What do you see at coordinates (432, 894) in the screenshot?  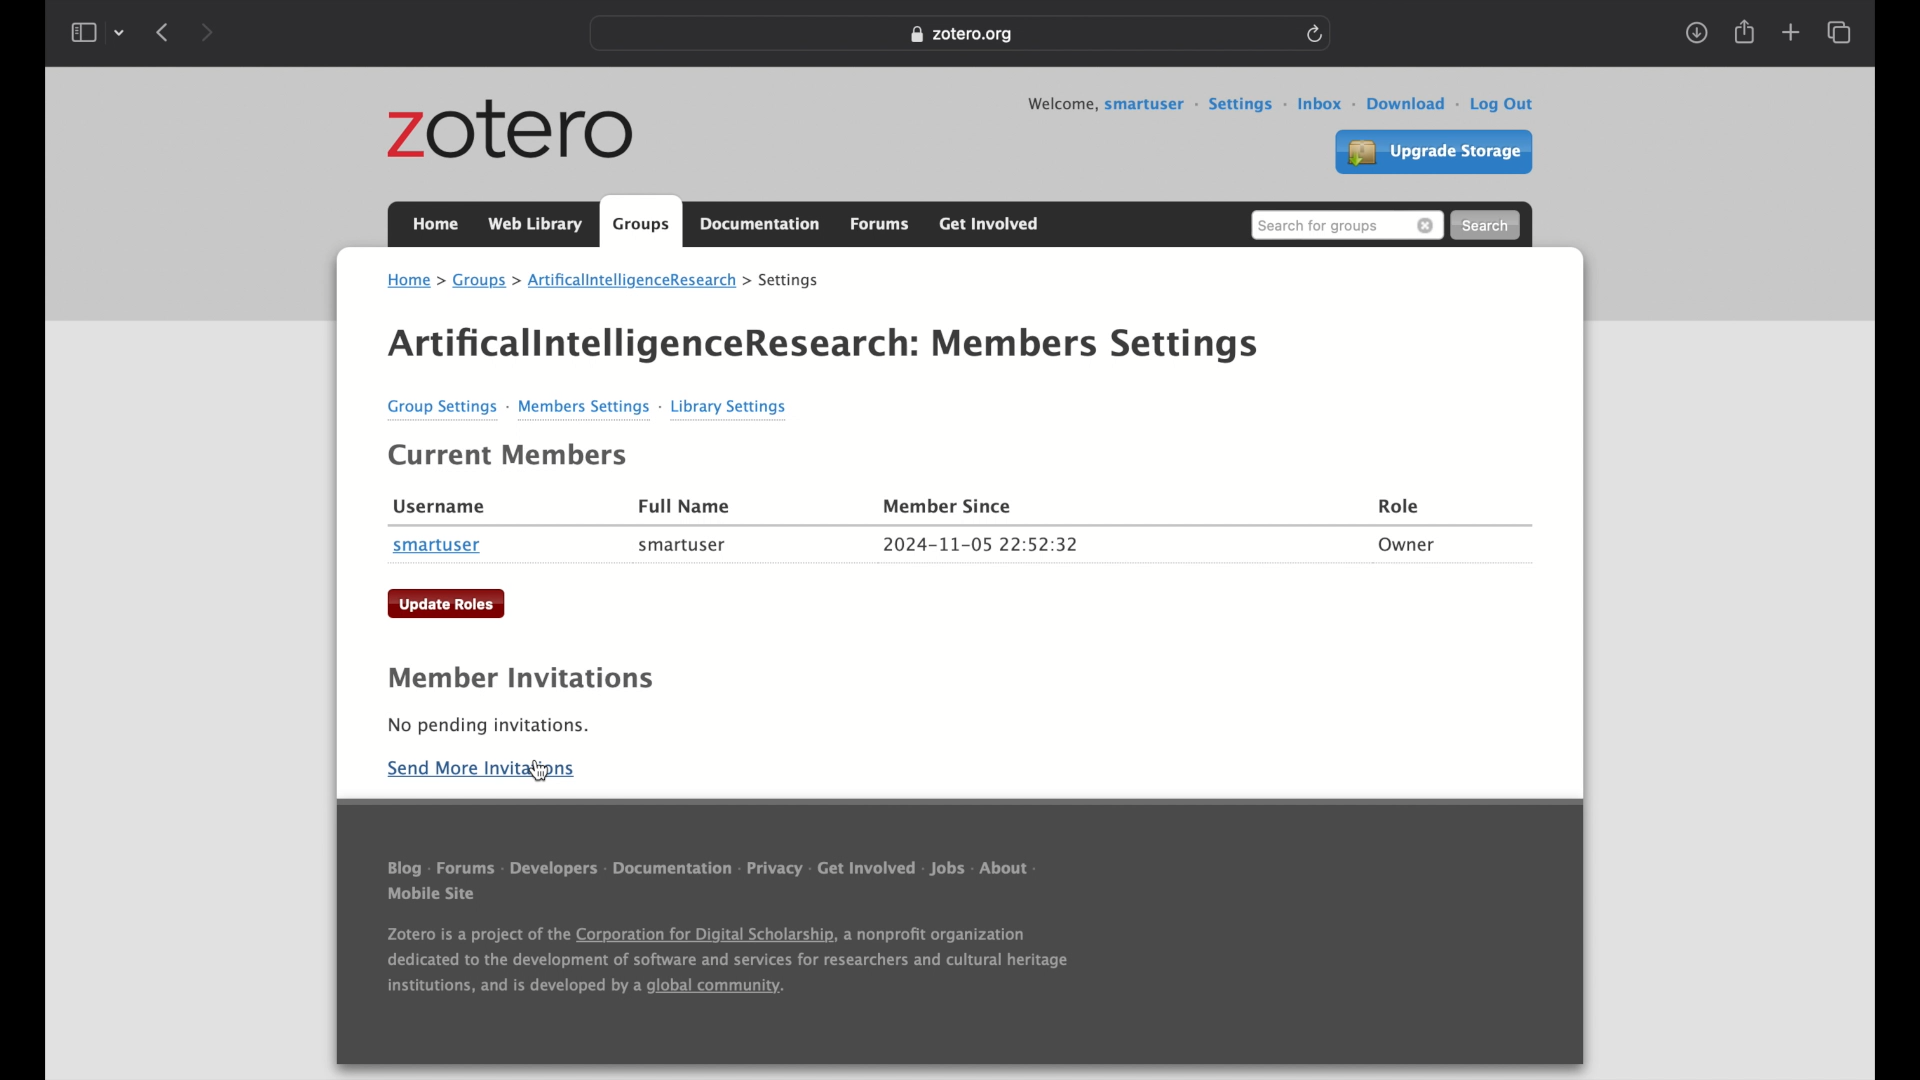 I see `mobile site` at bounding box center [432, 894].